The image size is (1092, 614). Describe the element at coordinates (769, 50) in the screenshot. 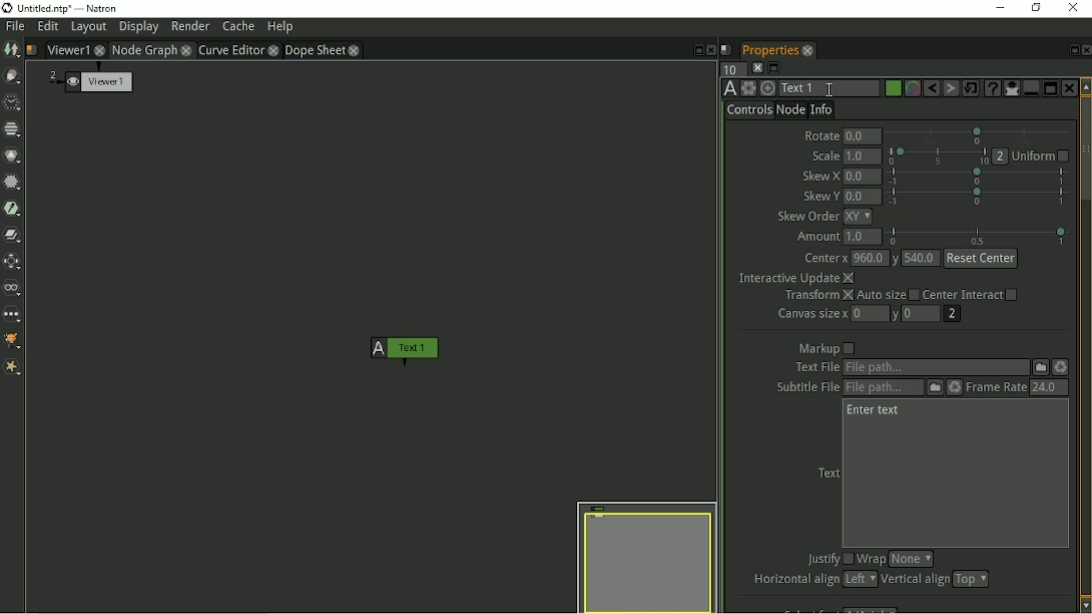

I see `Properties` at that location.